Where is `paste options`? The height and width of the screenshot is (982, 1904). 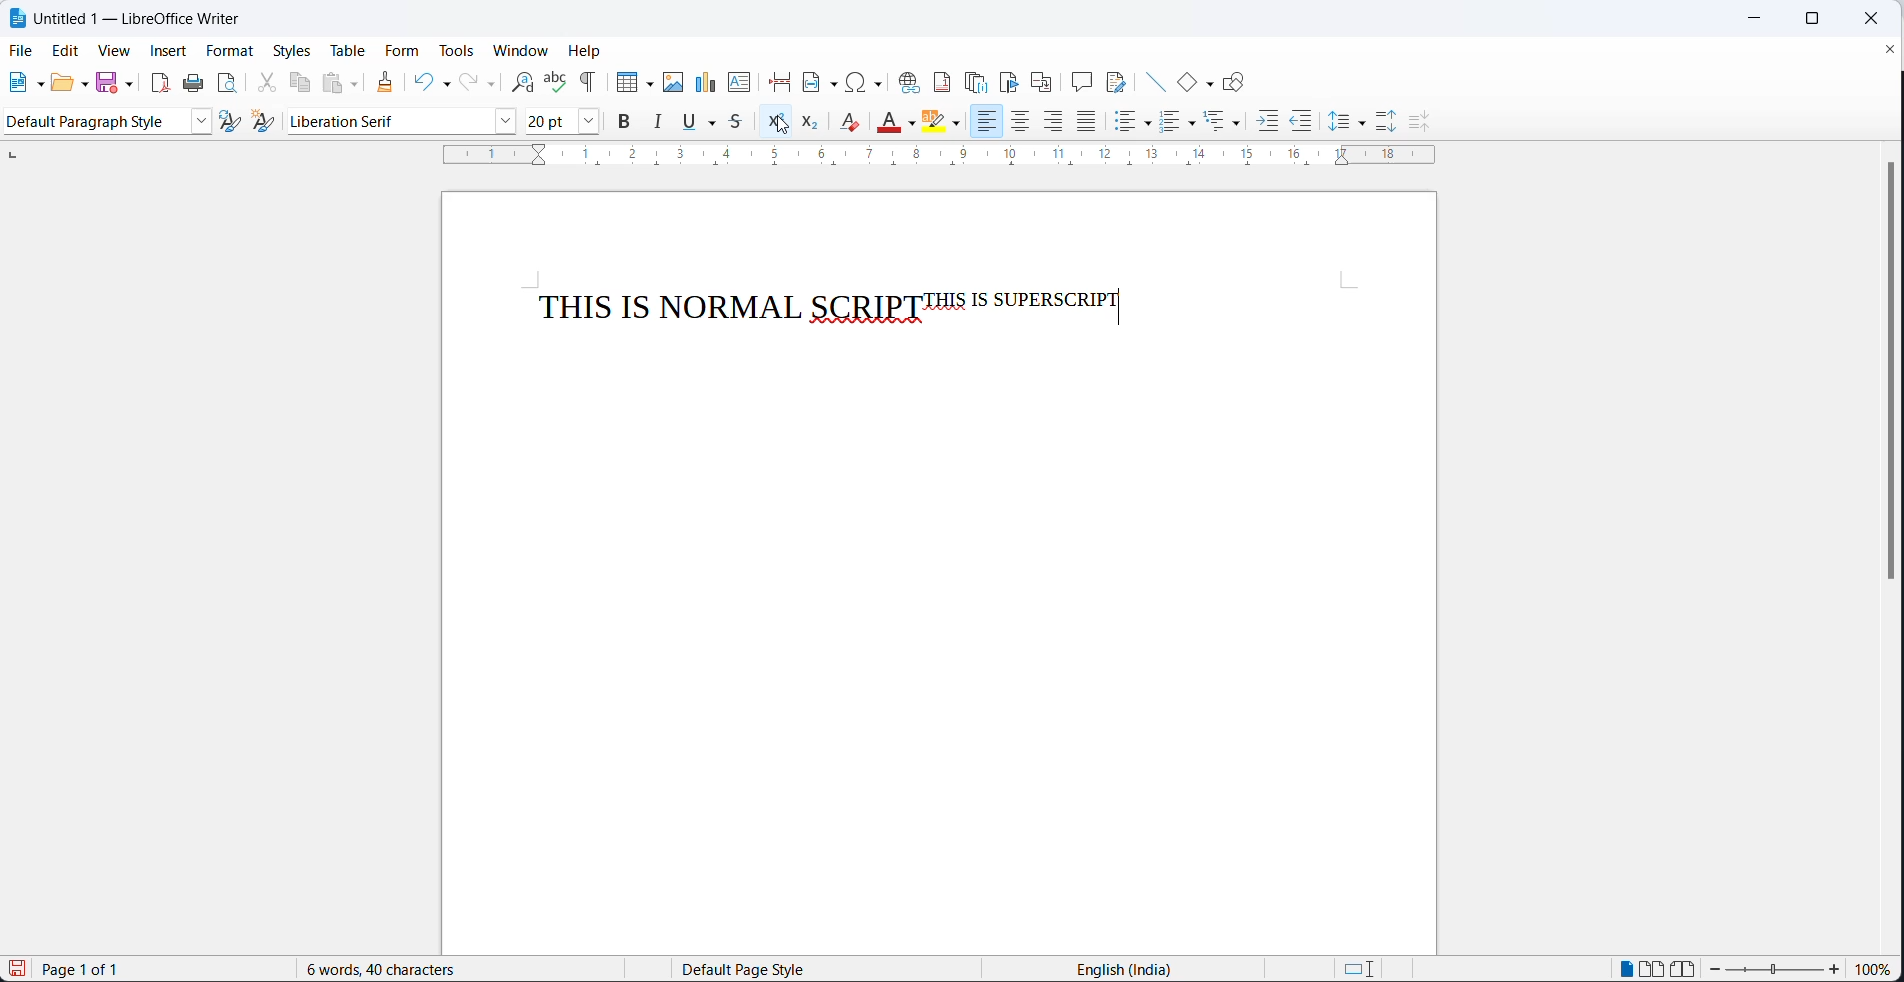 paste options is located at coordinates (360, 82).